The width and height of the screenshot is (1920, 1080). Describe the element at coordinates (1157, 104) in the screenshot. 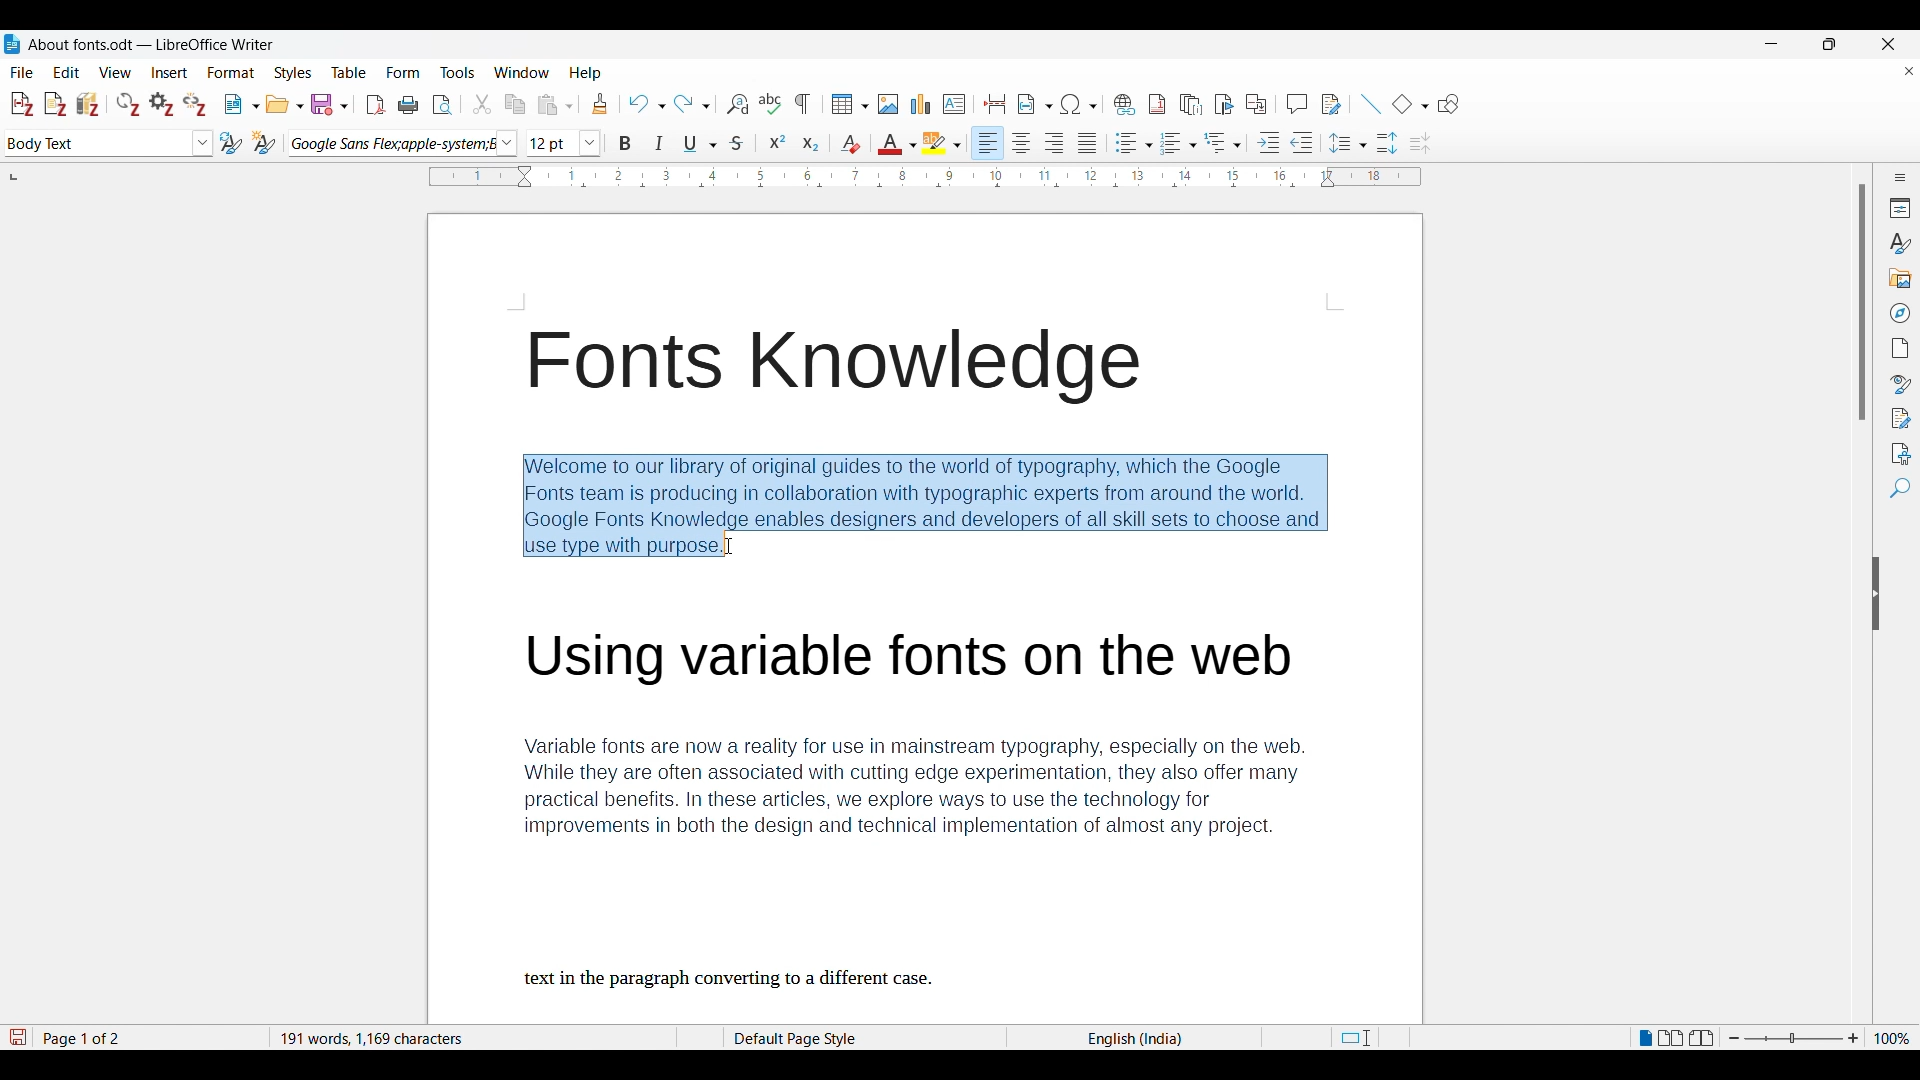

I see `Insert footnote` at that location.